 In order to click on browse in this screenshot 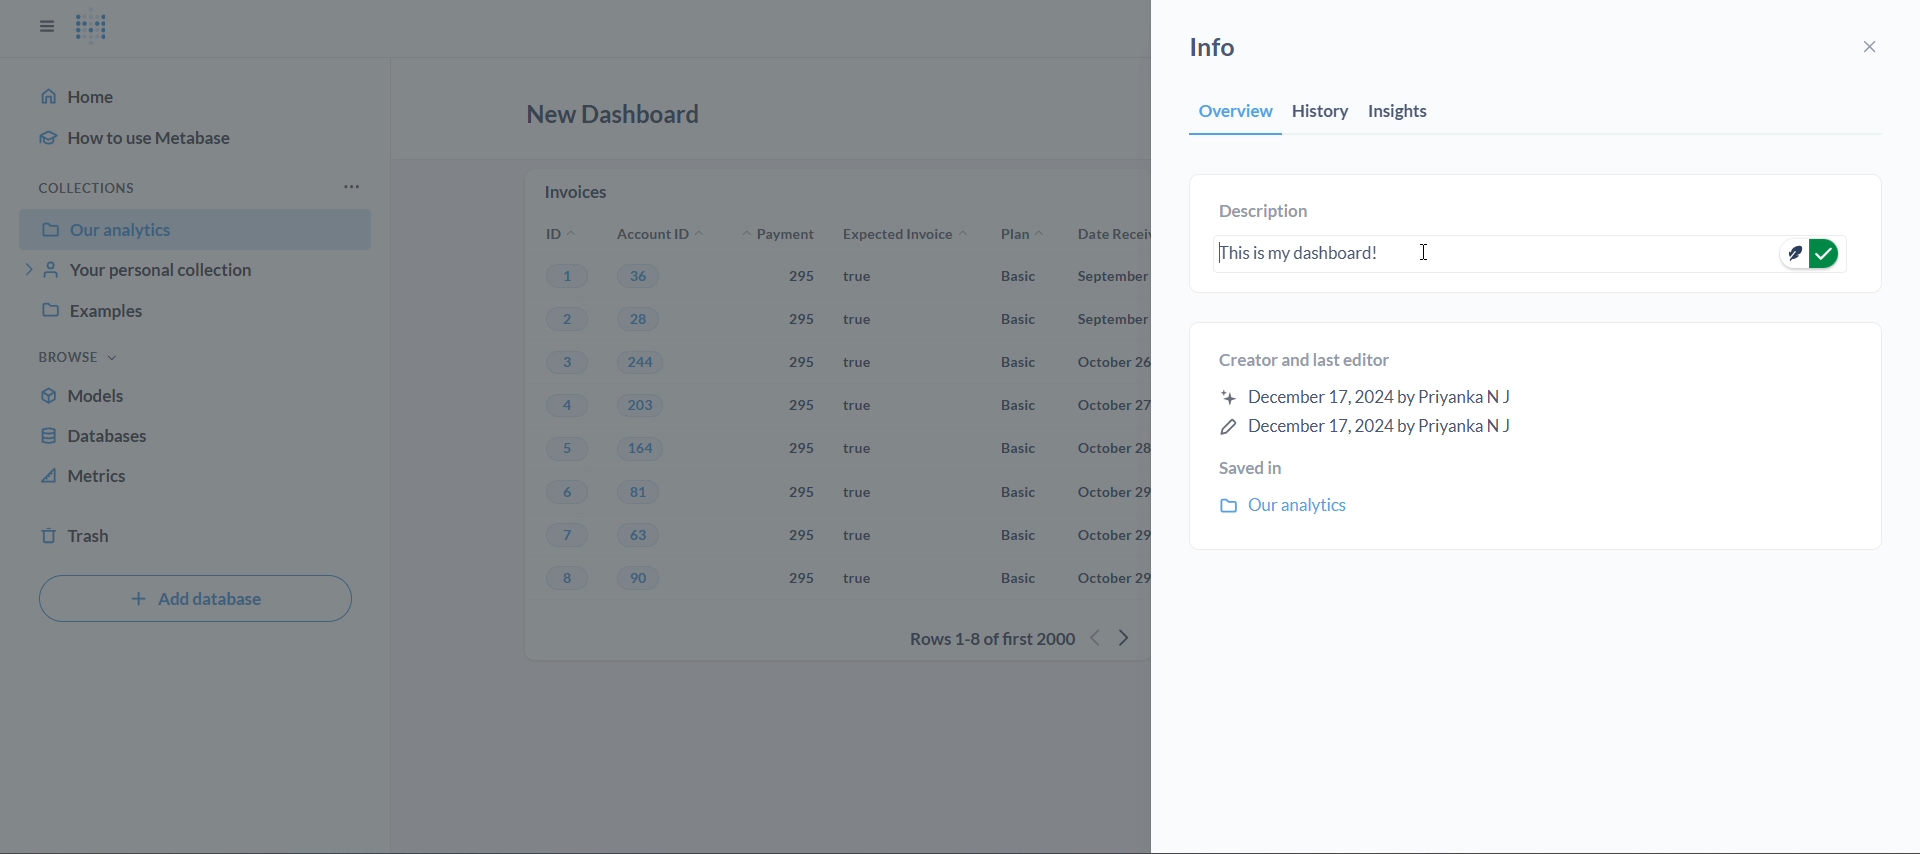, I will do `click(78, 356)`.